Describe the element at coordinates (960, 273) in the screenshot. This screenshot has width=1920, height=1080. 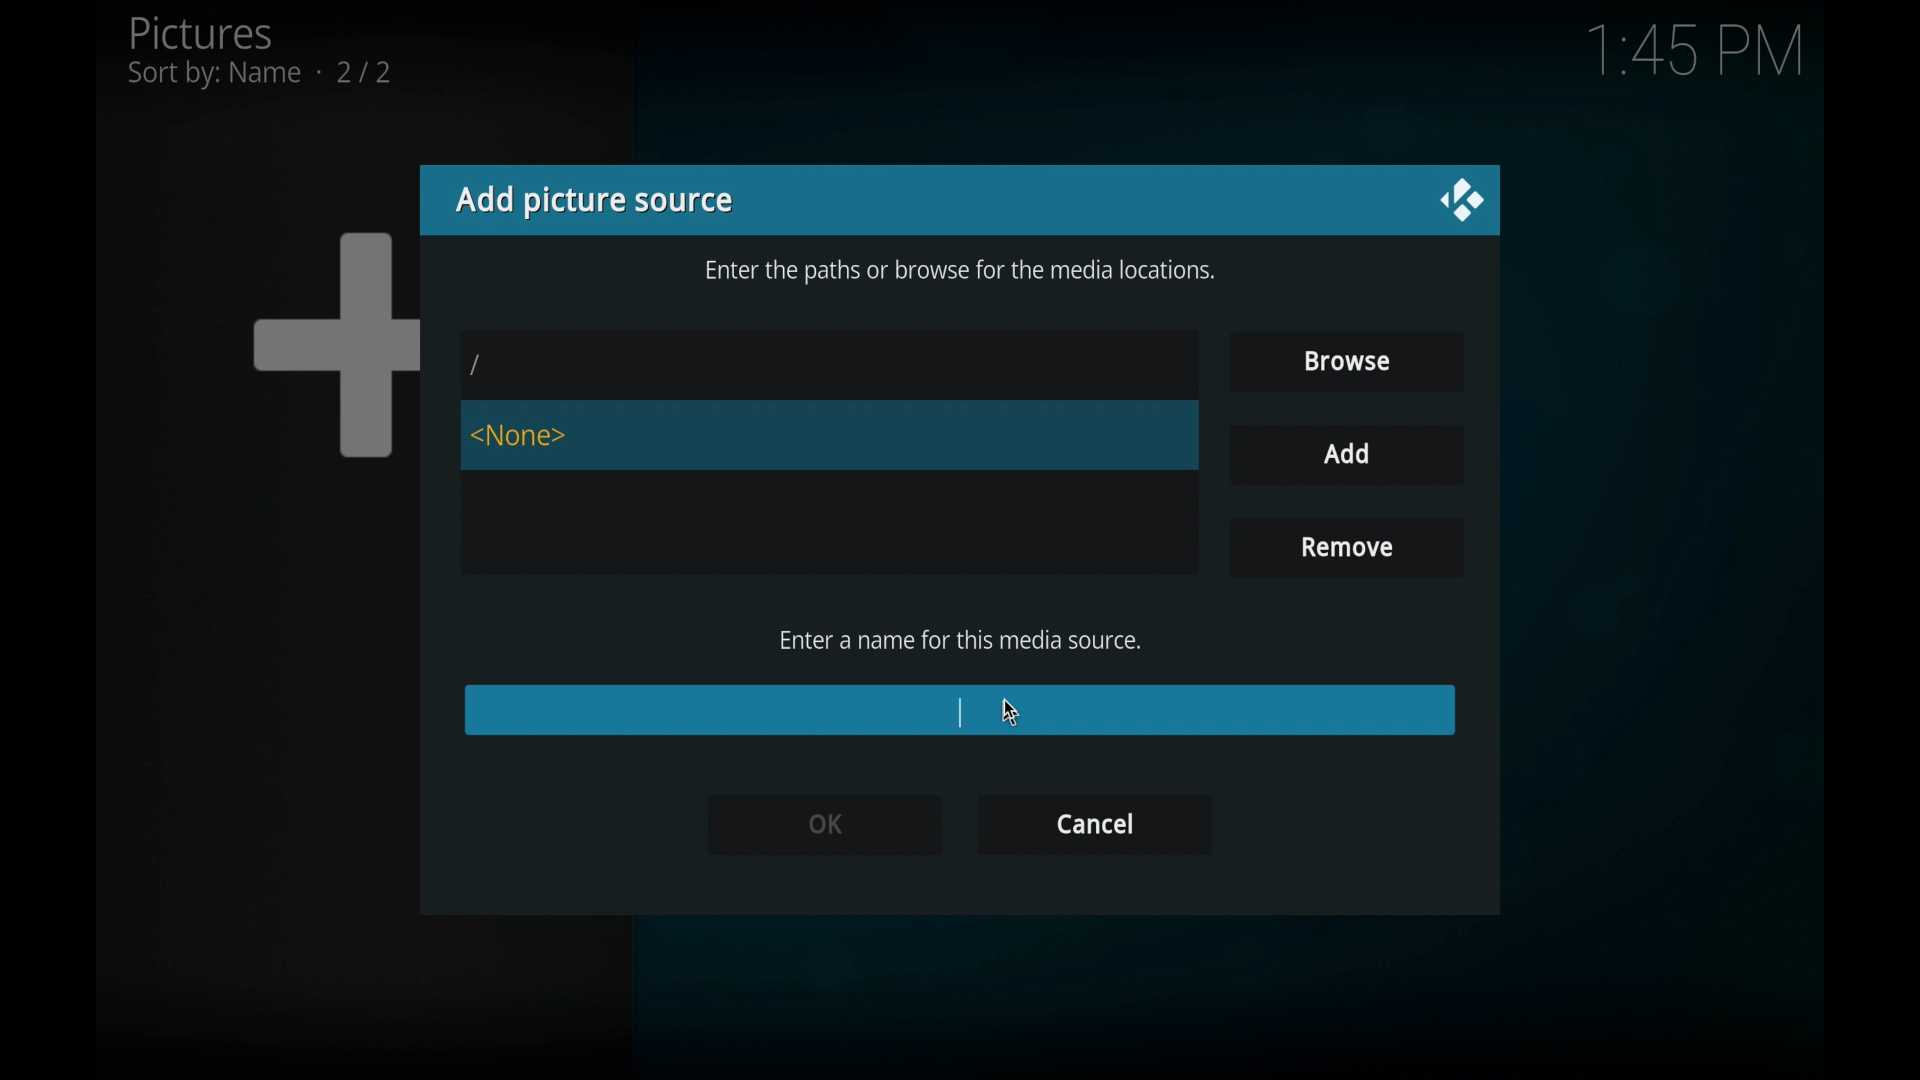
I see `info` at that location.